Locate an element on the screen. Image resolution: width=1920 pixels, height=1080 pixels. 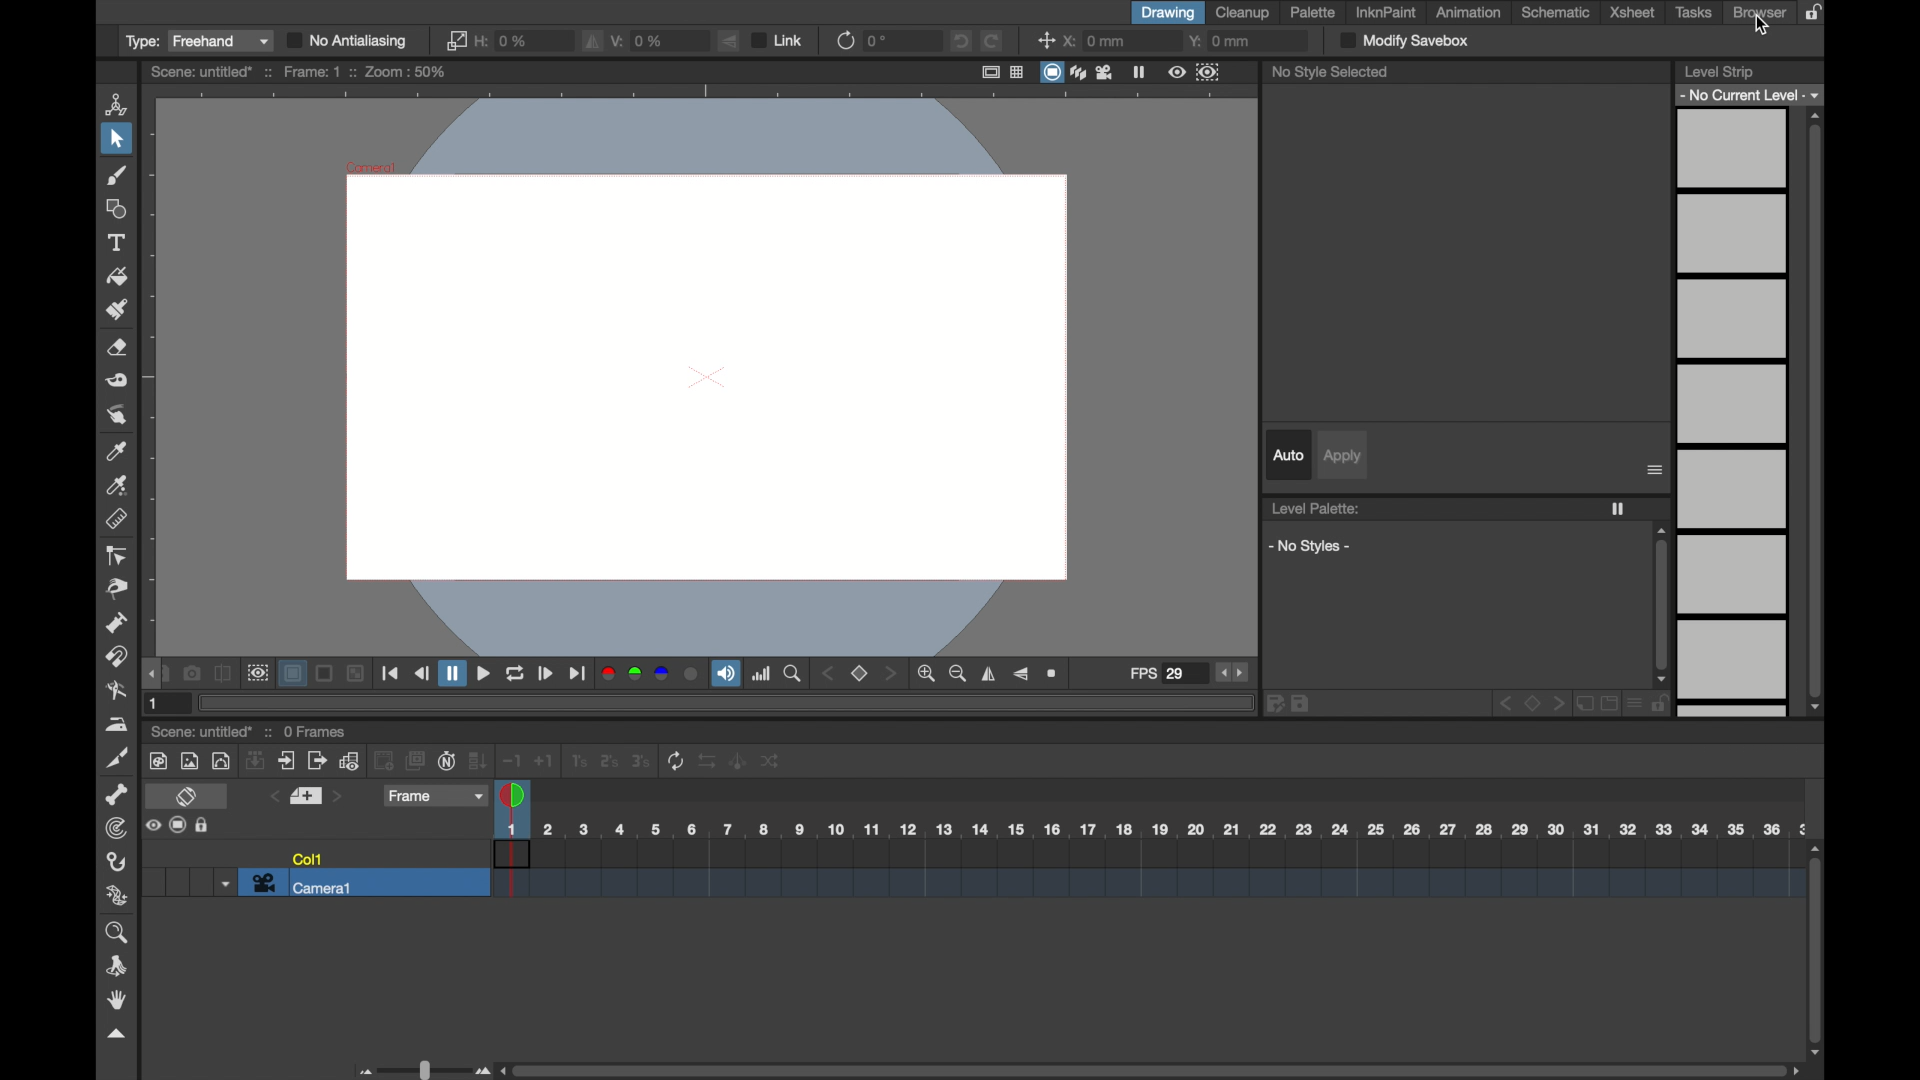
scroll box is located at coordinates (1661, 604).